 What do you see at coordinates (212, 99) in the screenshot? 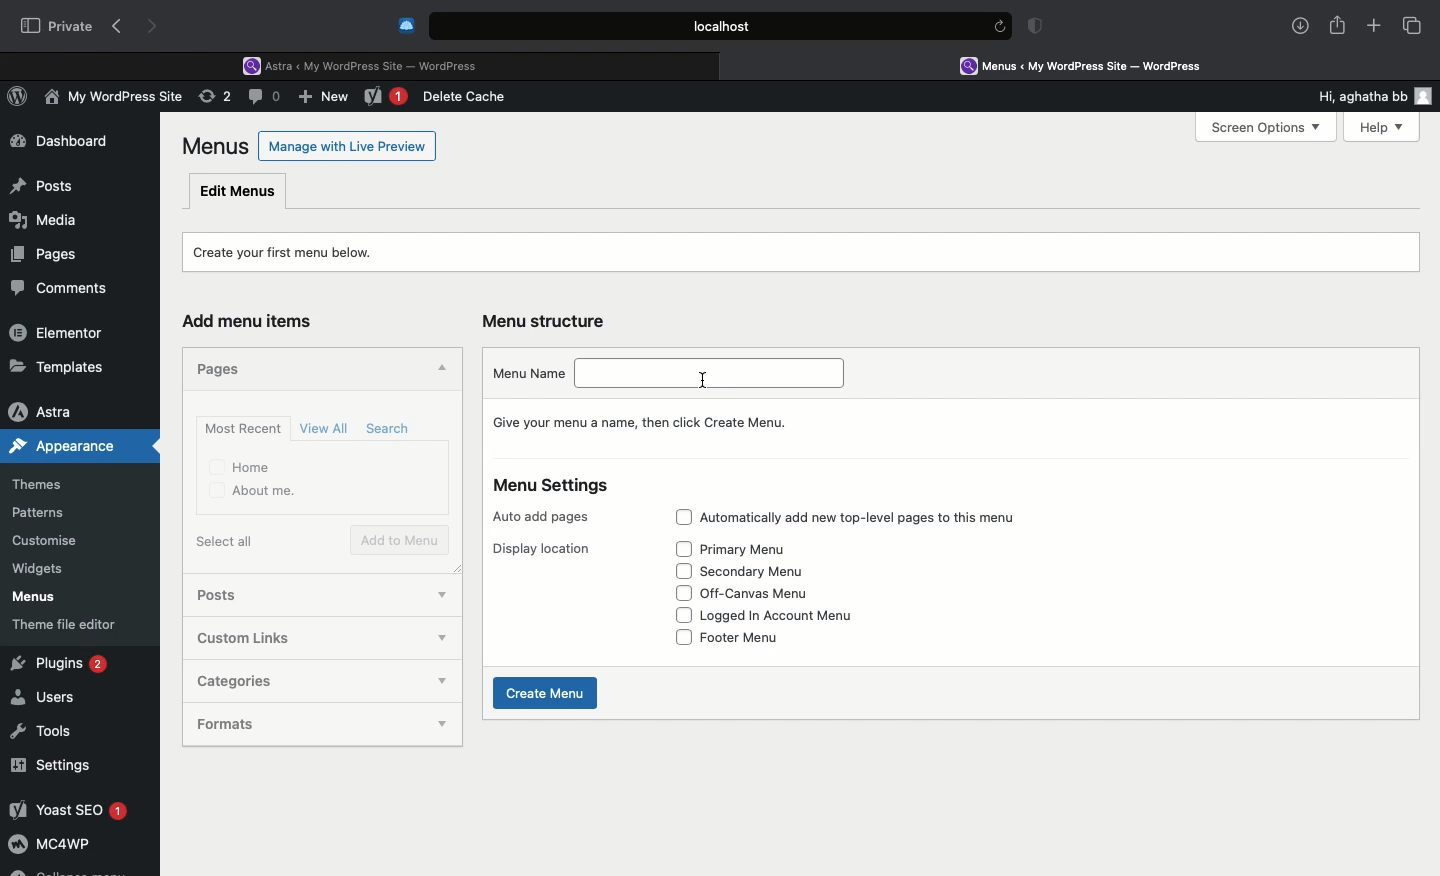
I see `Revision (2)` at bounding box center [212, 99].